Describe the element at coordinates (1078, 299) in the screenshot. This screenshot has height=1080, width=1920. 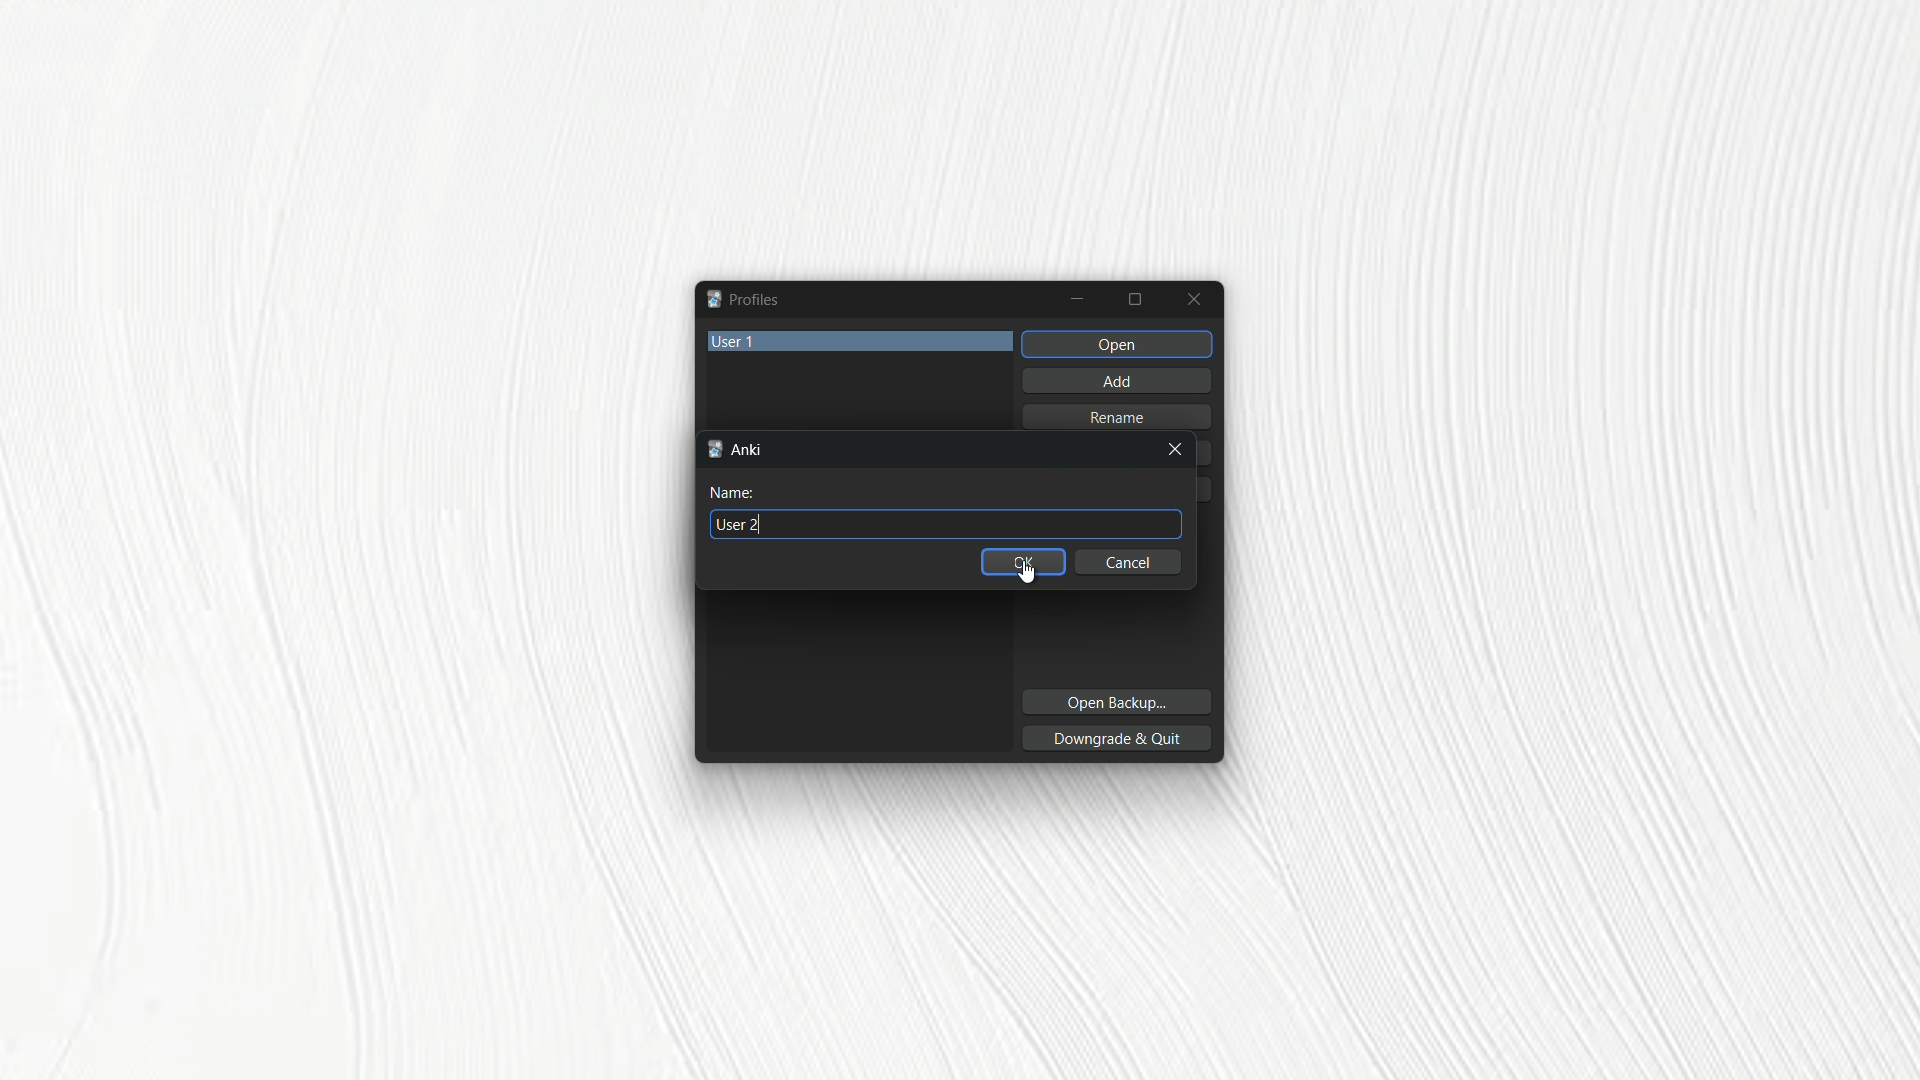
I see `minimize` at that location.